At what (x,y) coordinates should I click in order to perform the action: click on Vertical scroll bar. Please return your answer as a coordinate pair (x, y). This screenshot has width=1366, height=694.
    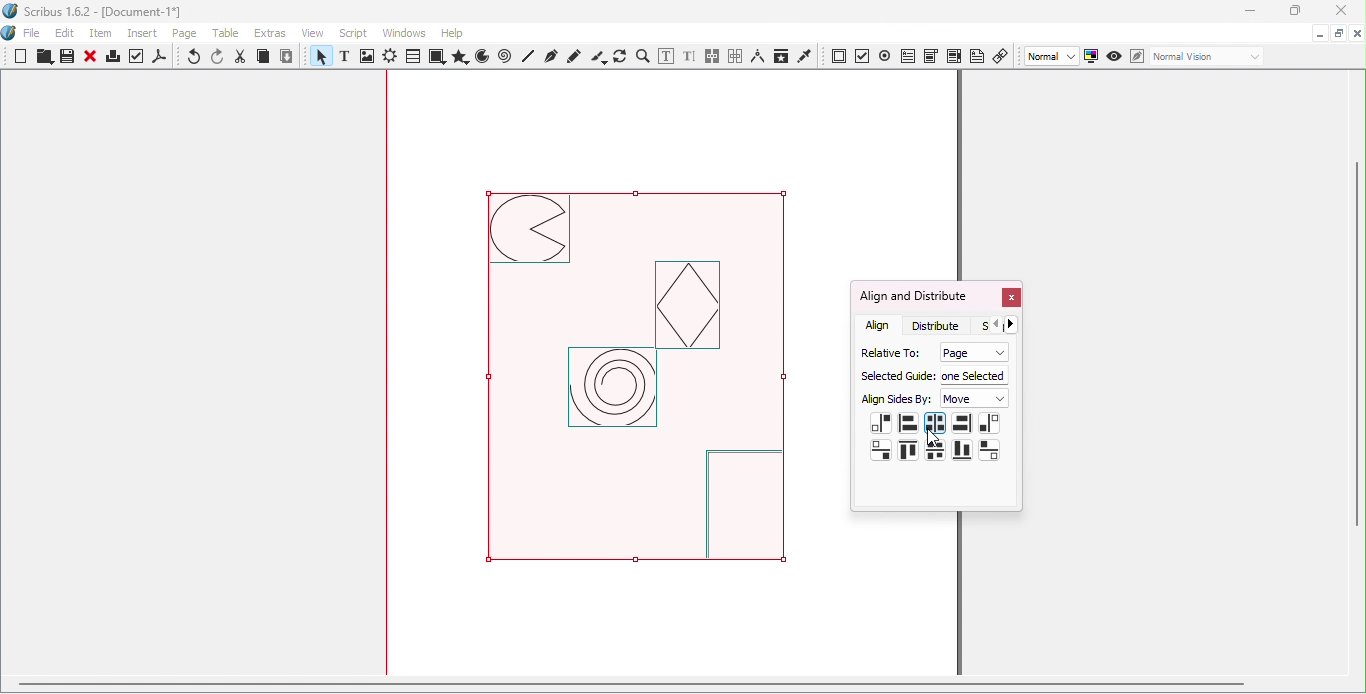
    Looking at the image, I should click on (1358, 375).